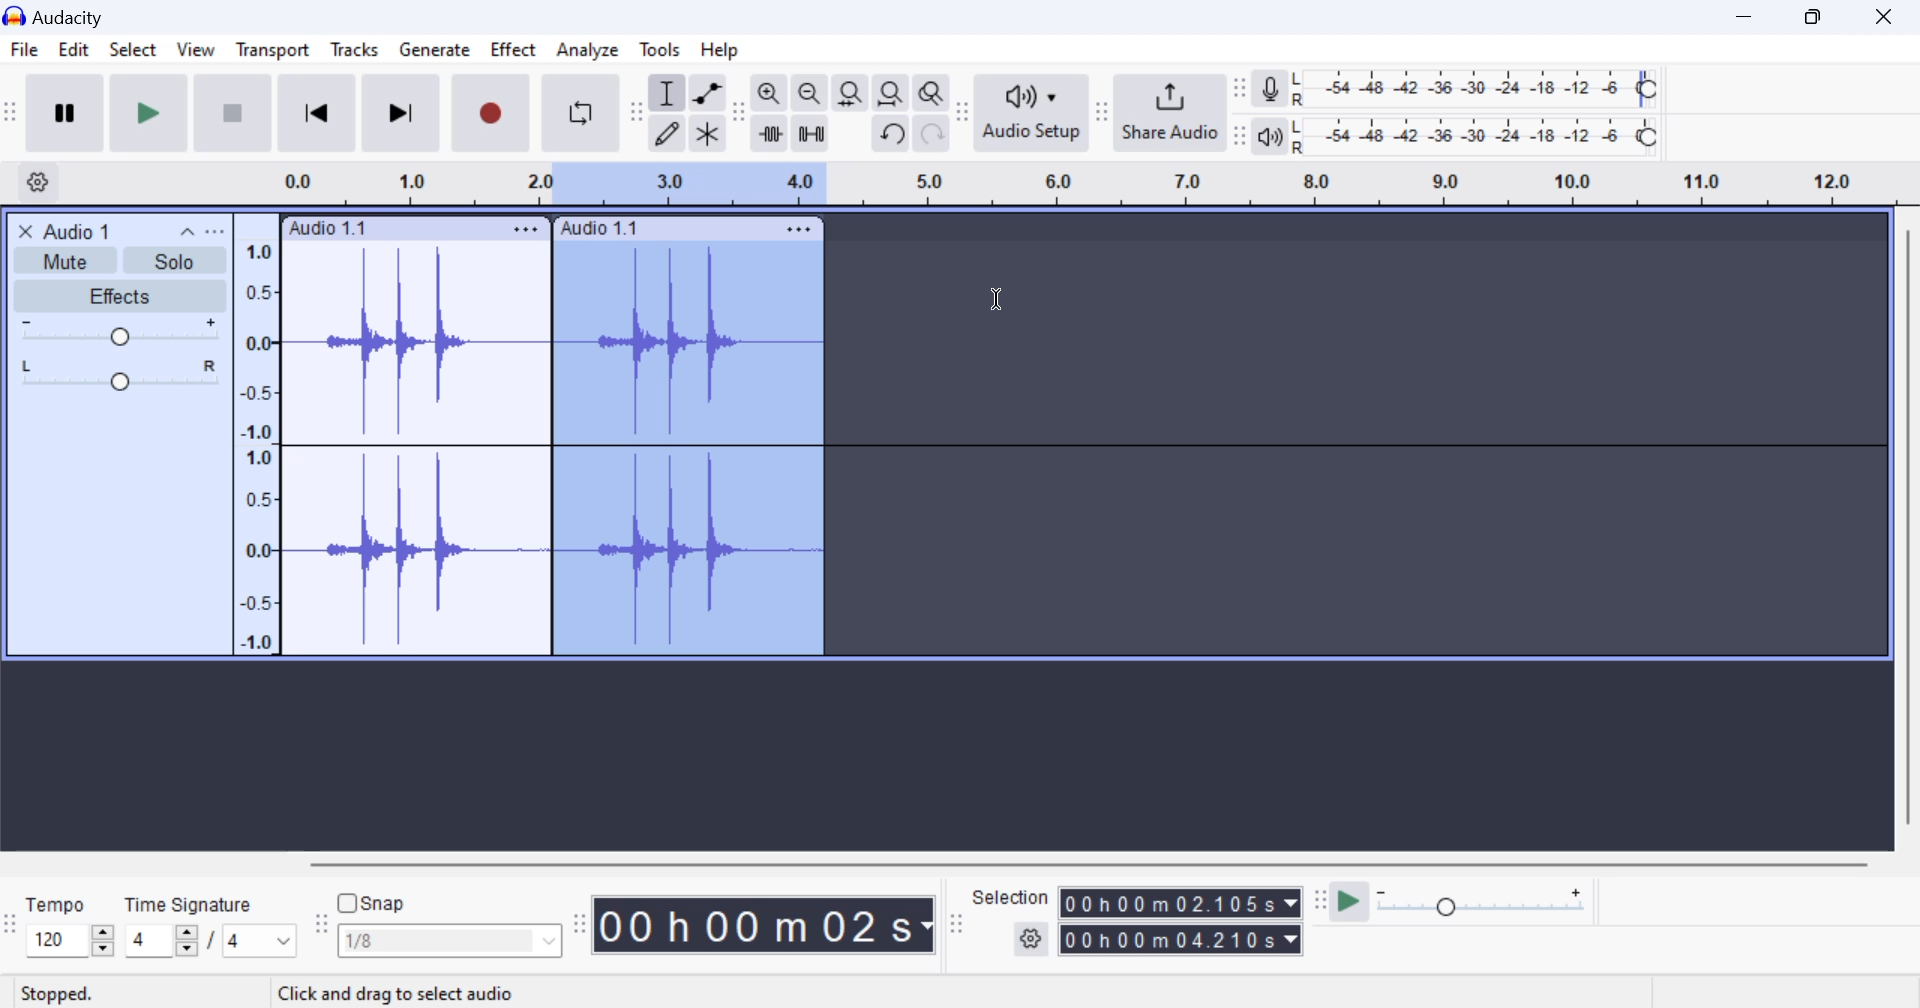 The image size is (1920, 1008). I want to click on Effect, so click(514, 53).